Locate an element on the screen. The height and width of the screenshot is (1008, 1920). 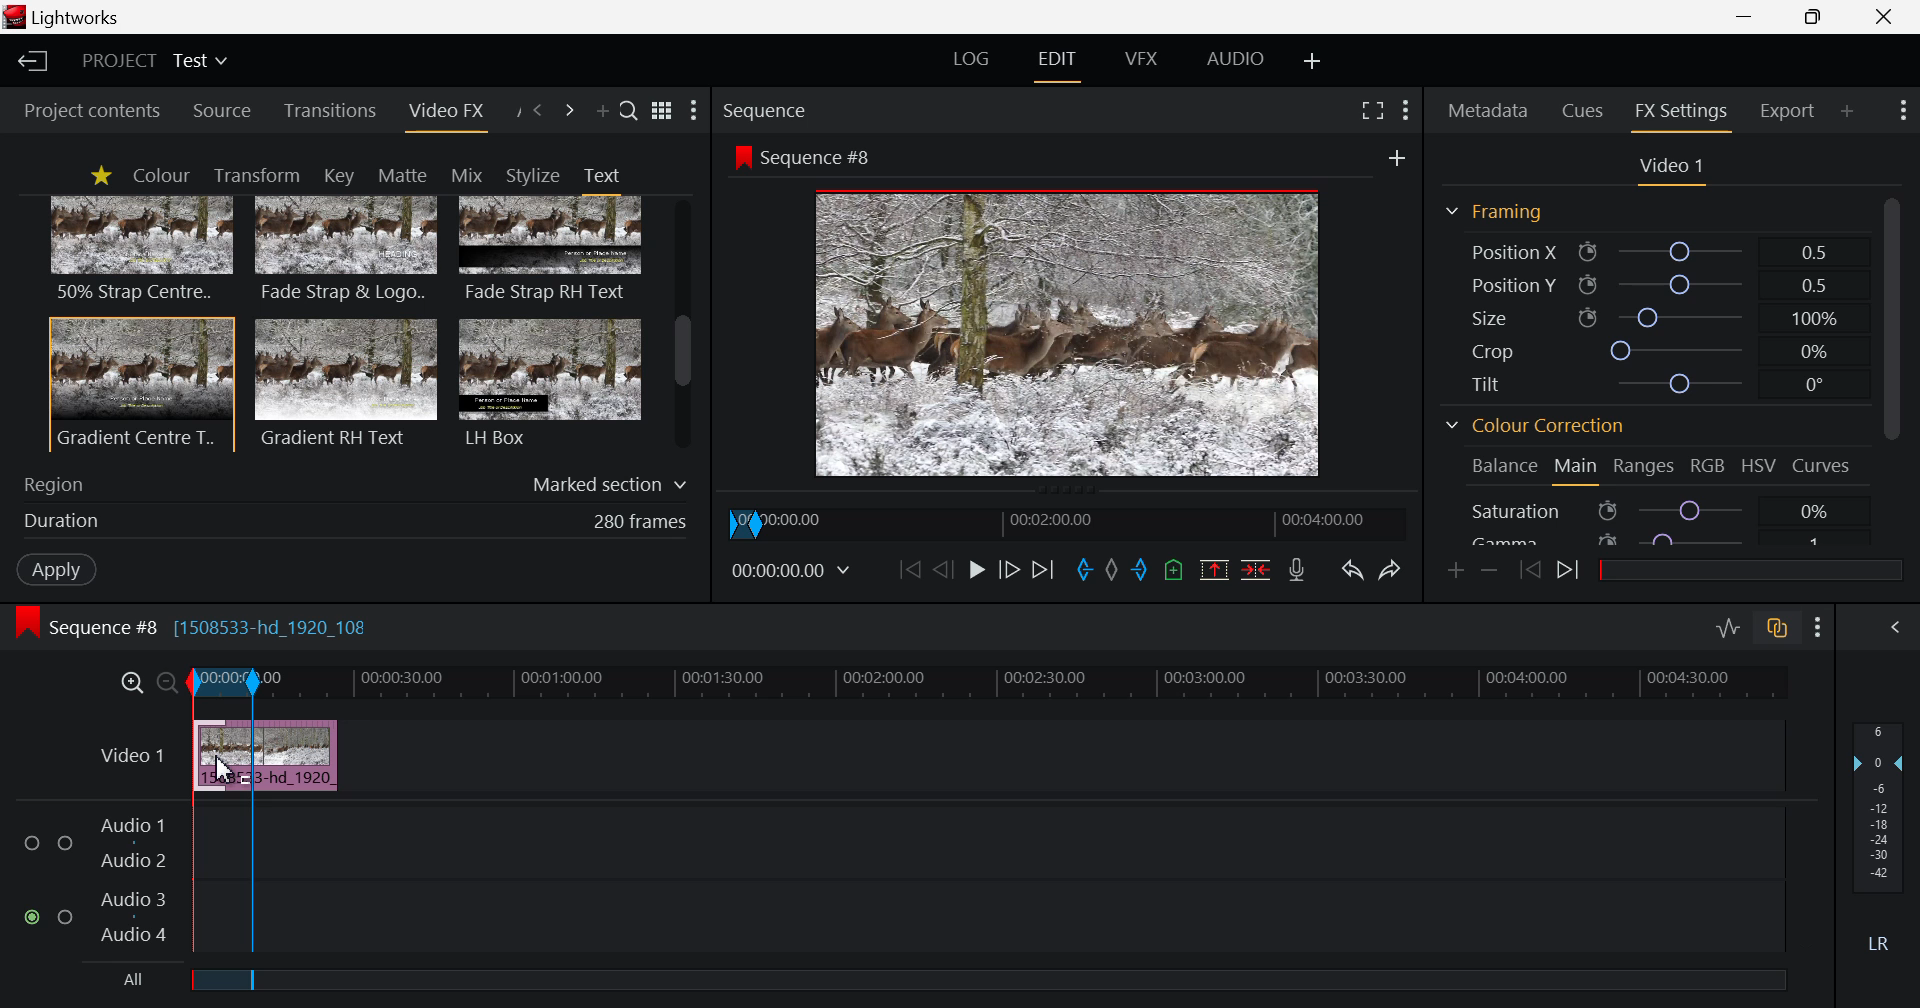
Colour Correction is located at coordinates (1542, 429).